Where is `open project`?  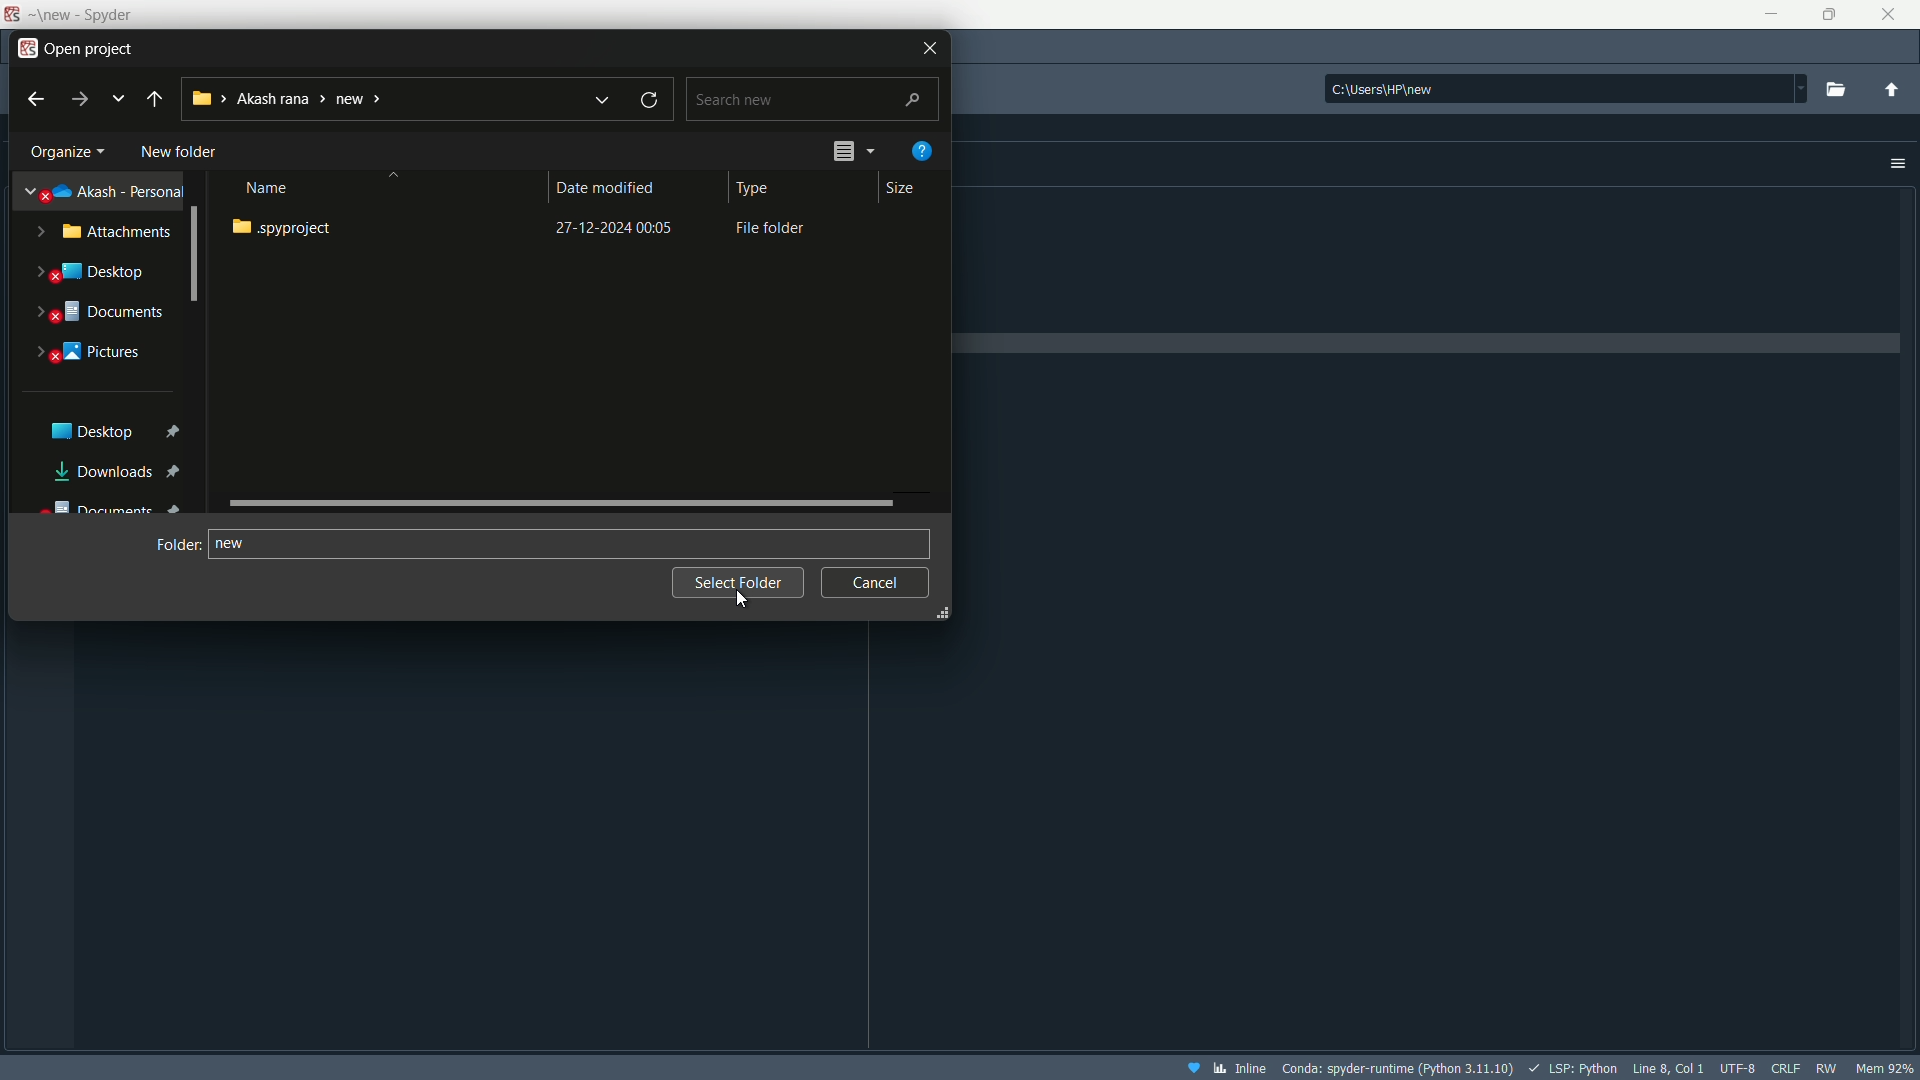
open project is located at coordinates (93, 49).